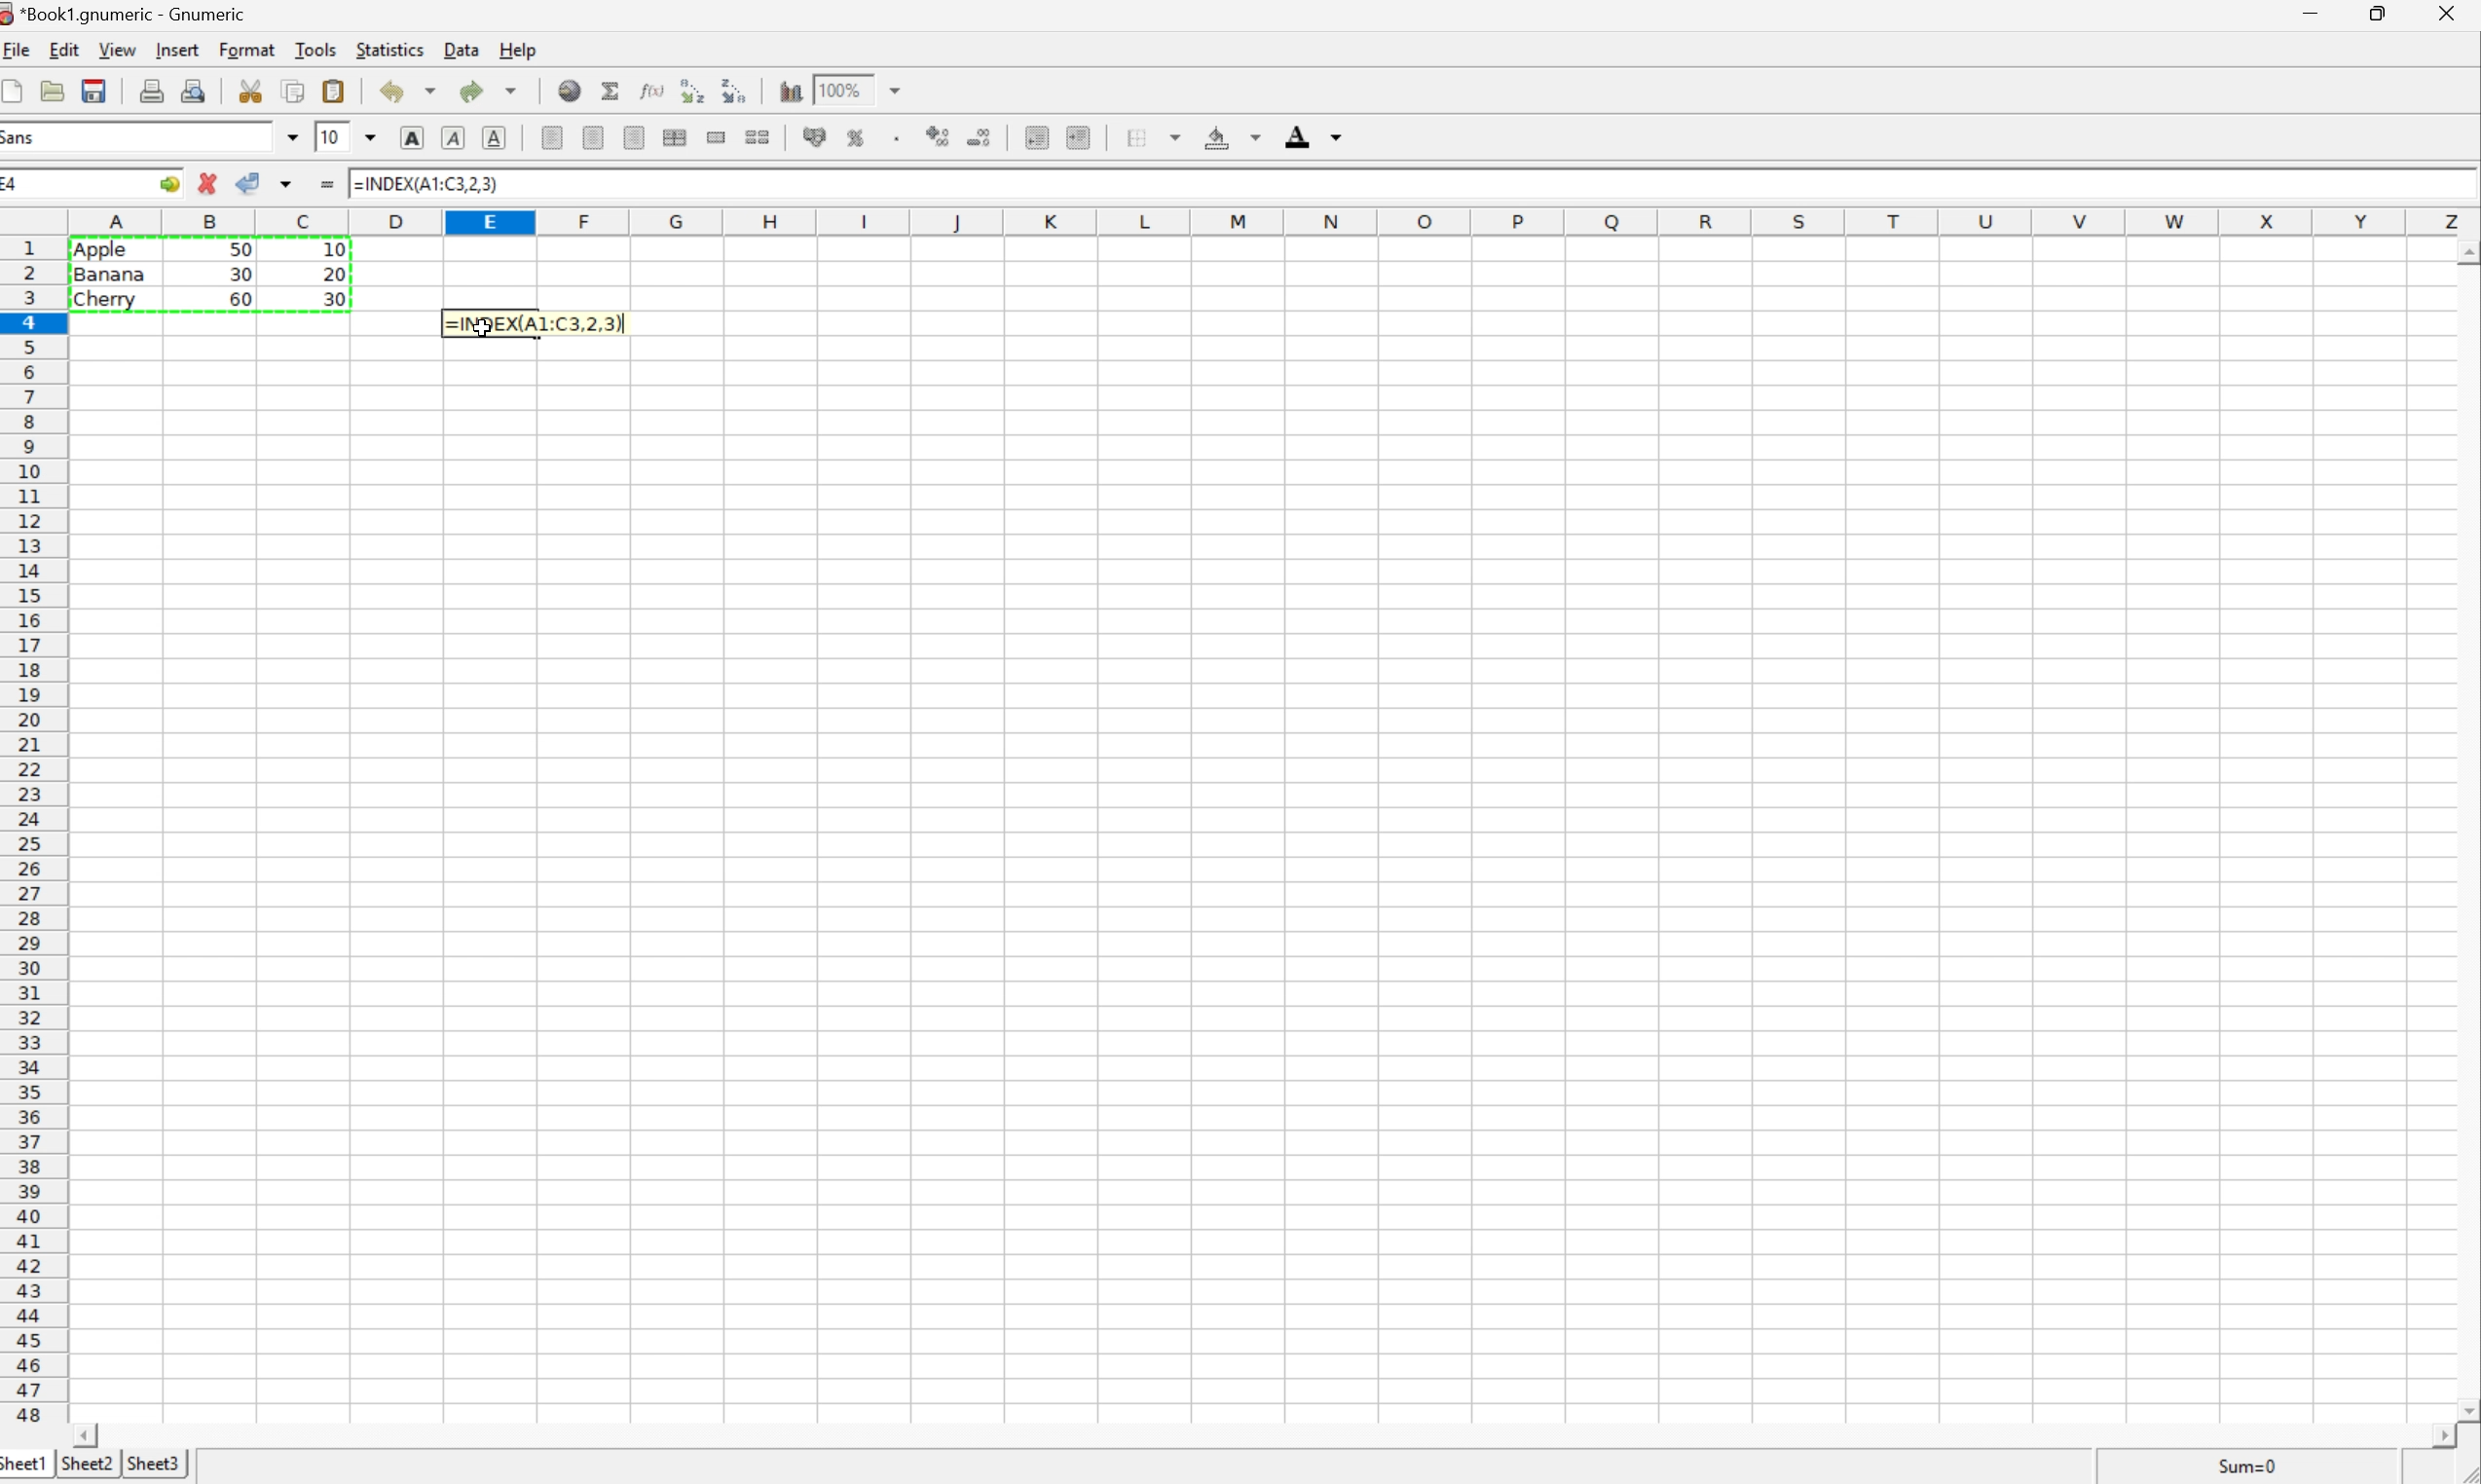  What do you see at coordinates (410, 89) in the screenshot?
I see `undo` at bounding box center [410, 89].